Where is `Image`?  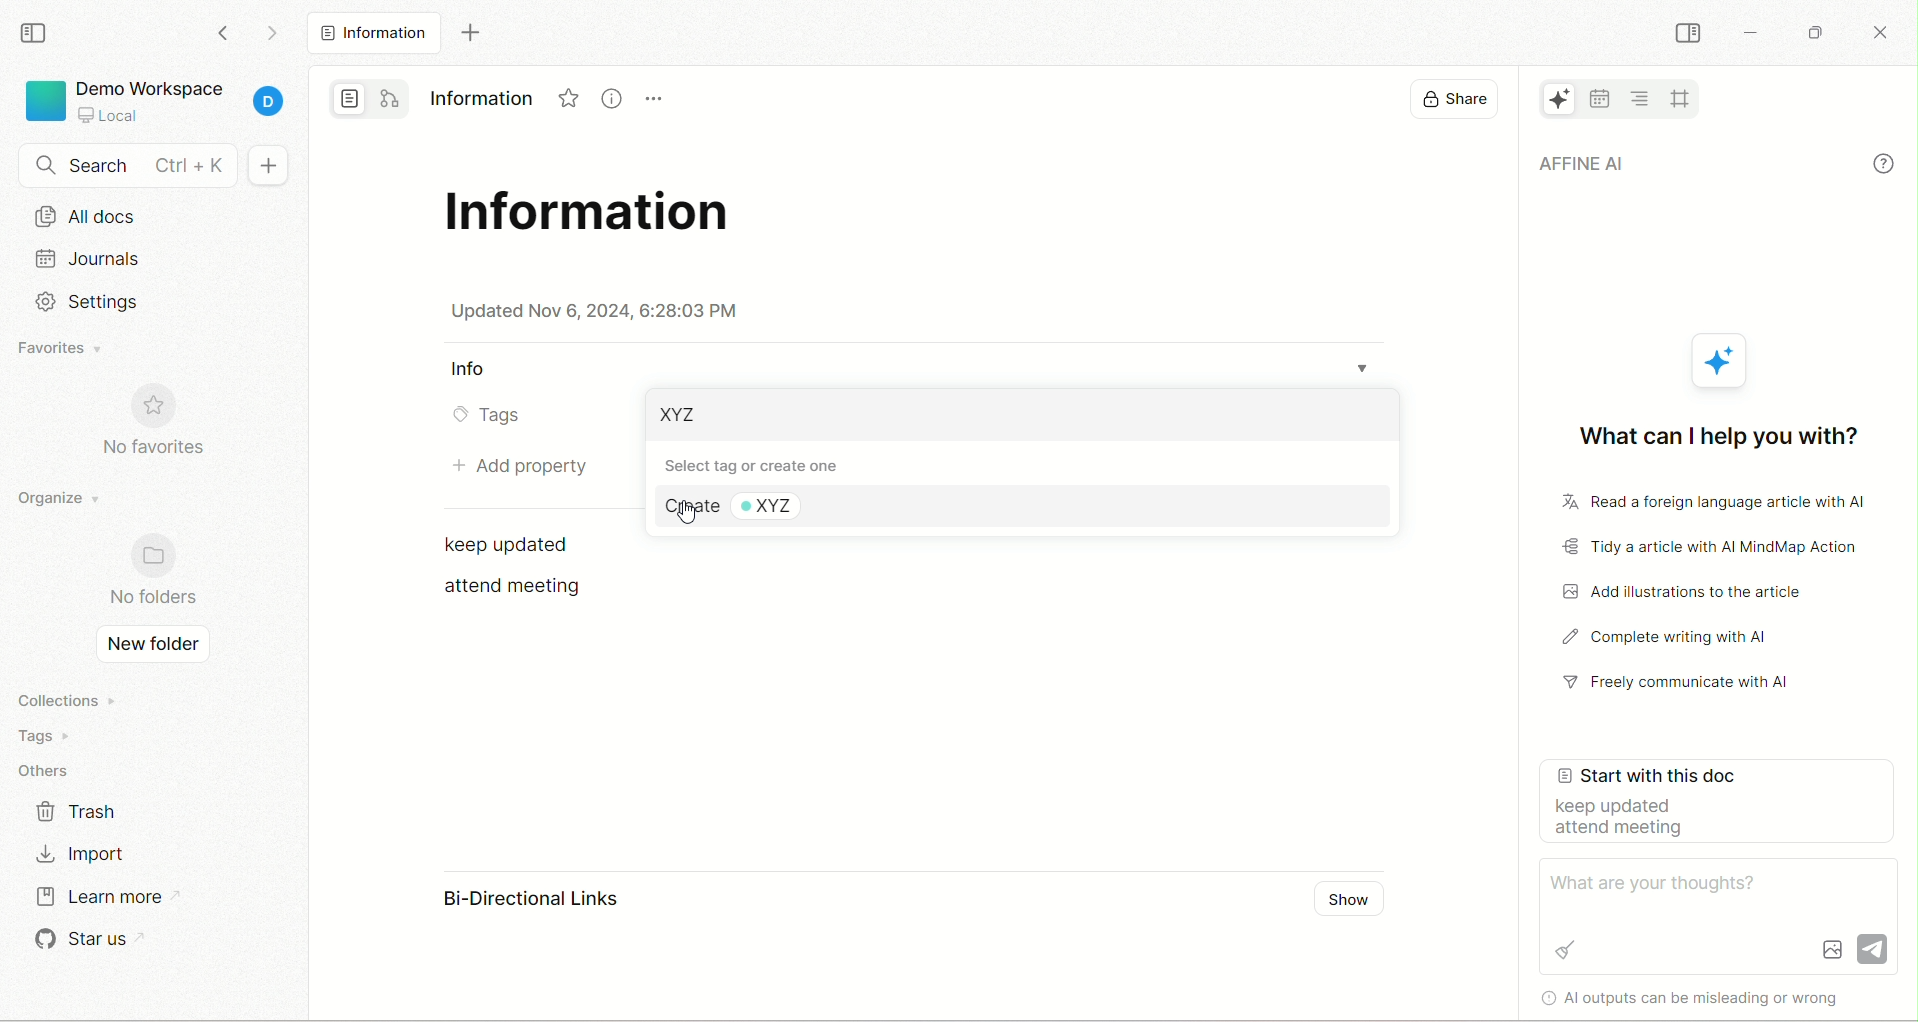 Image is located at coordinates (1831, 949).